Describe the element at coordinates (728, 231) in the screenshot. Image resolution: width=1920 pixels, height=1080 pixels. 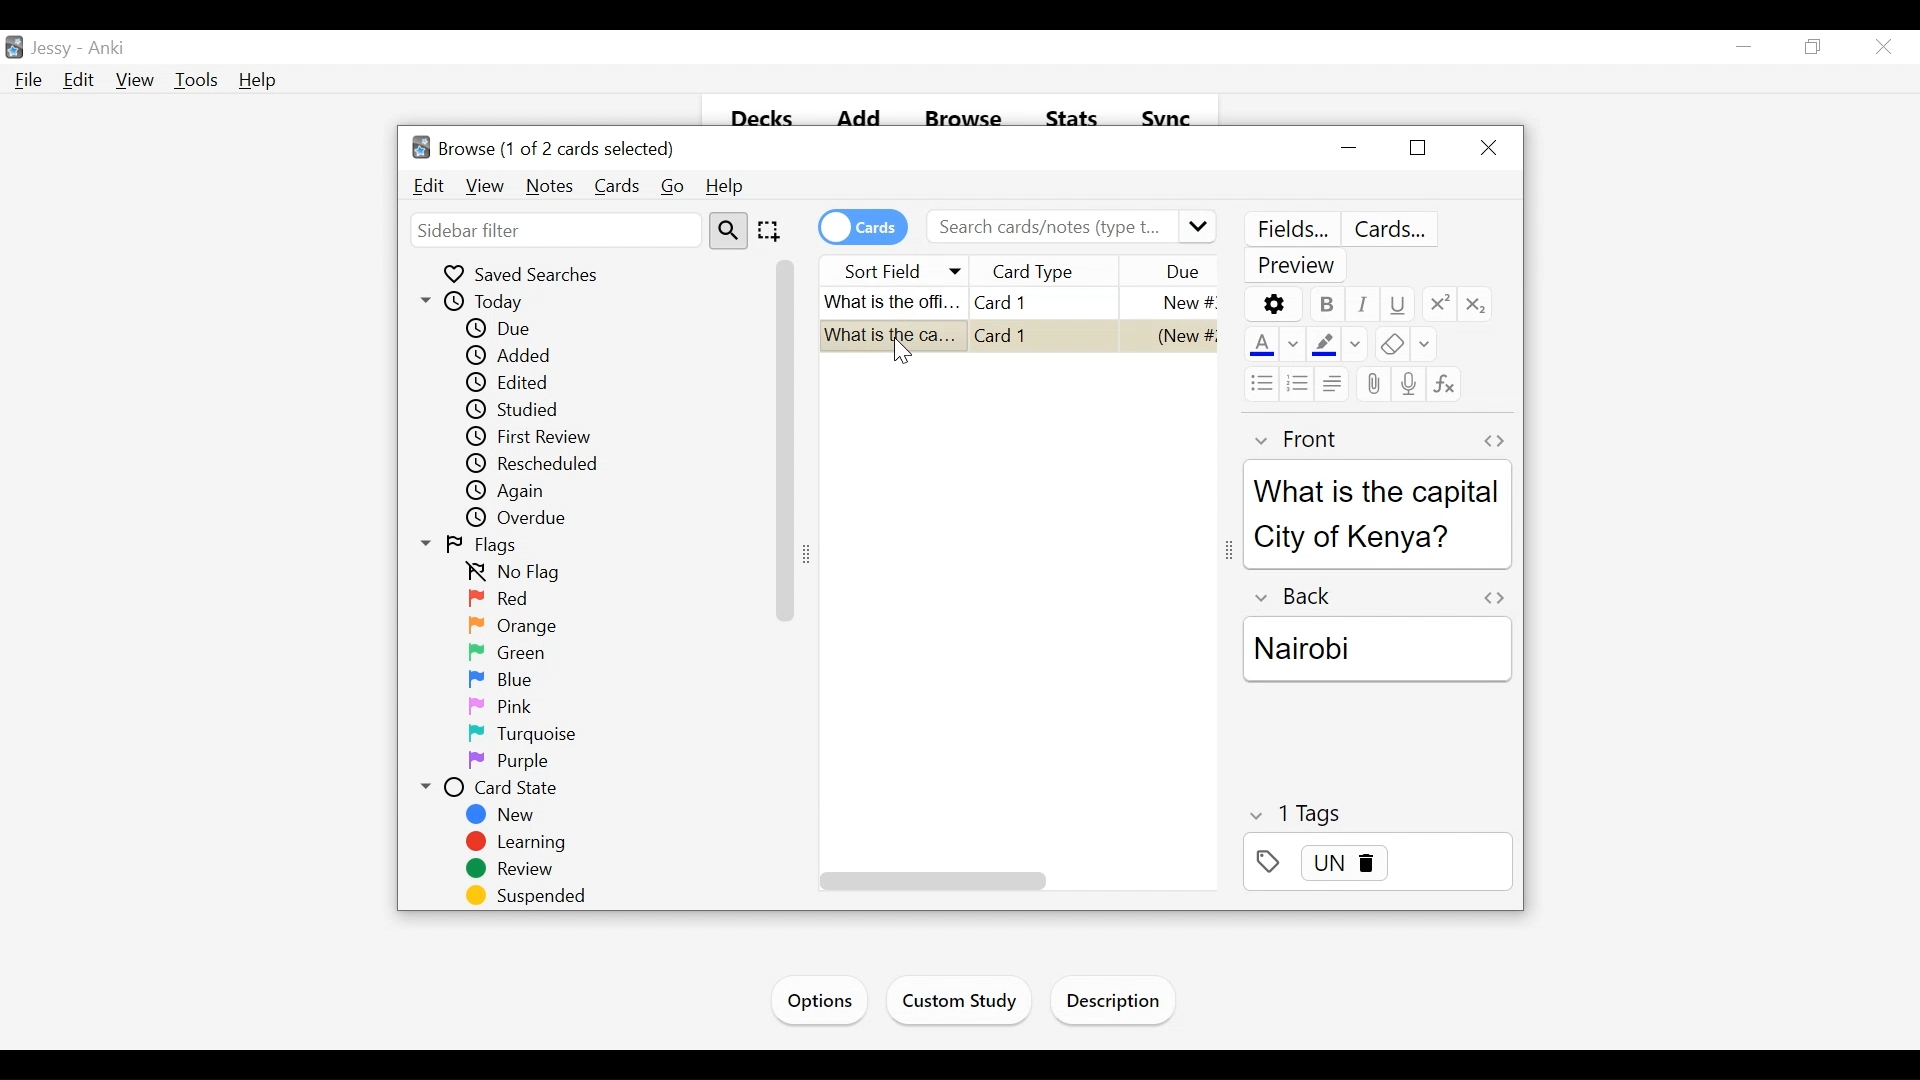
I see `Search Tool` at that location.